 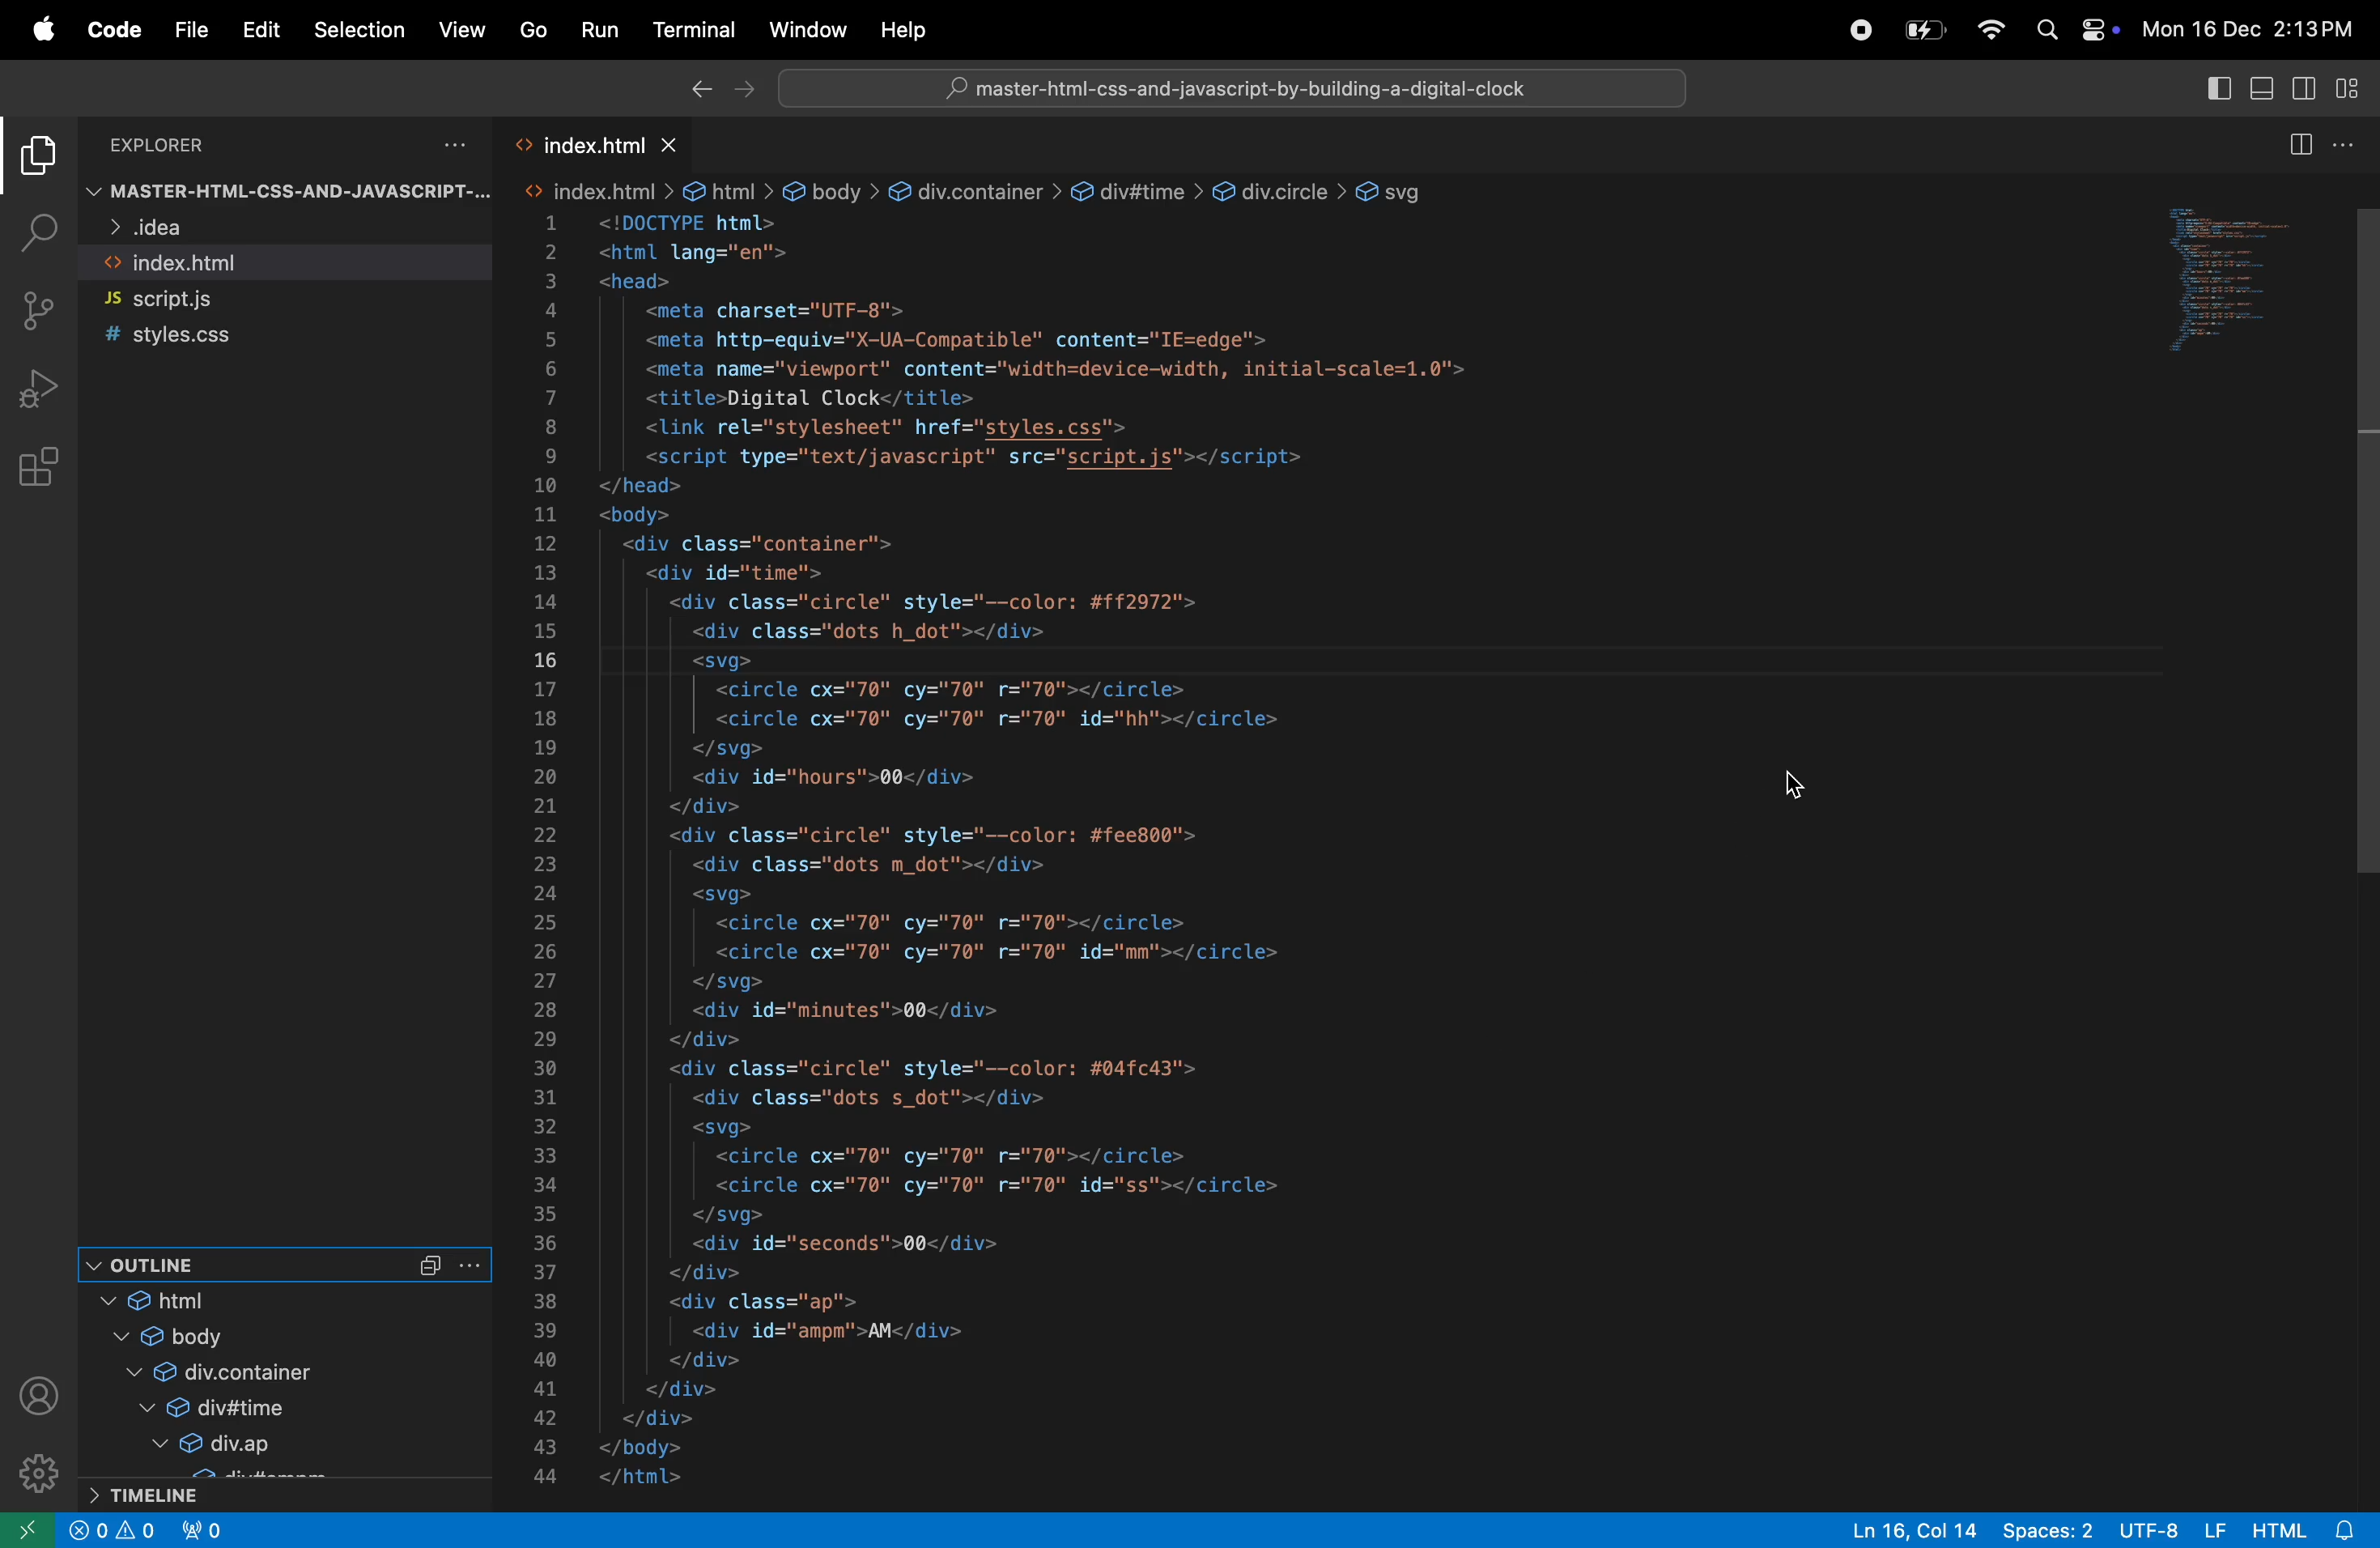 What do you see at coordinates (743, 90) in the screenshot?
I see `forward` at bounding box center [743, 90].